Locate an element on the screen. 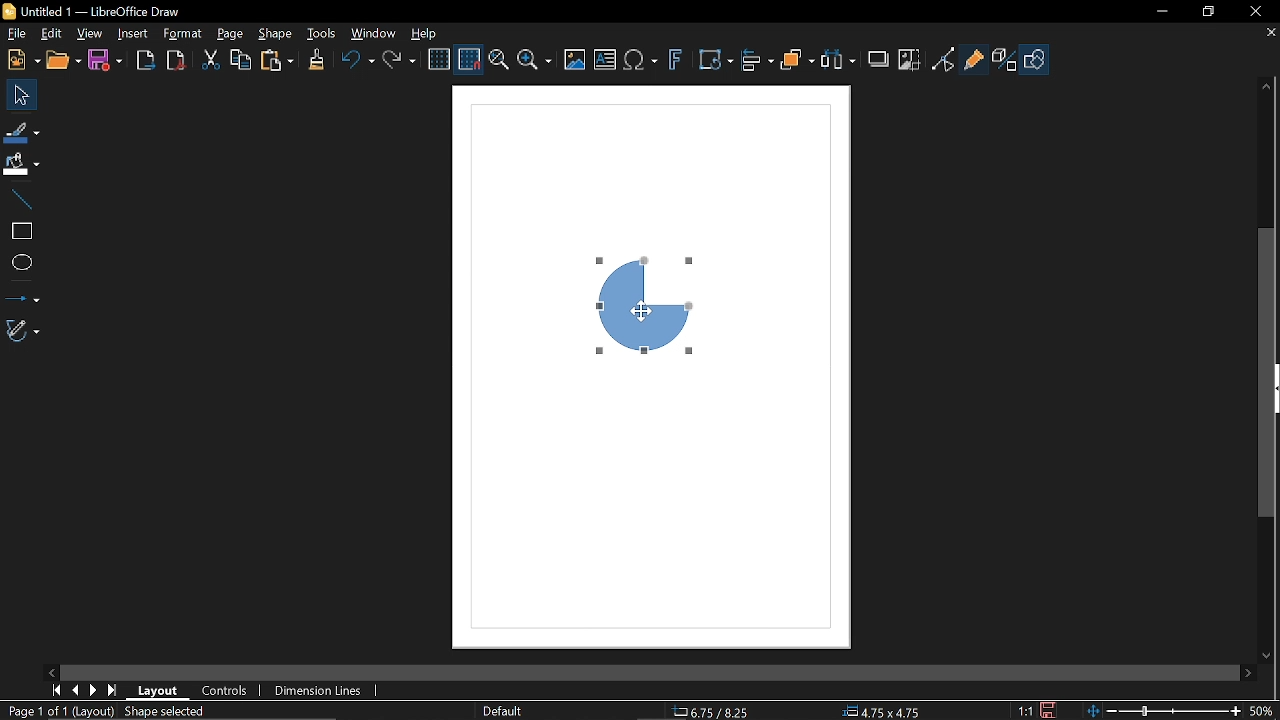  Edit is located at coordinates (50, 34).